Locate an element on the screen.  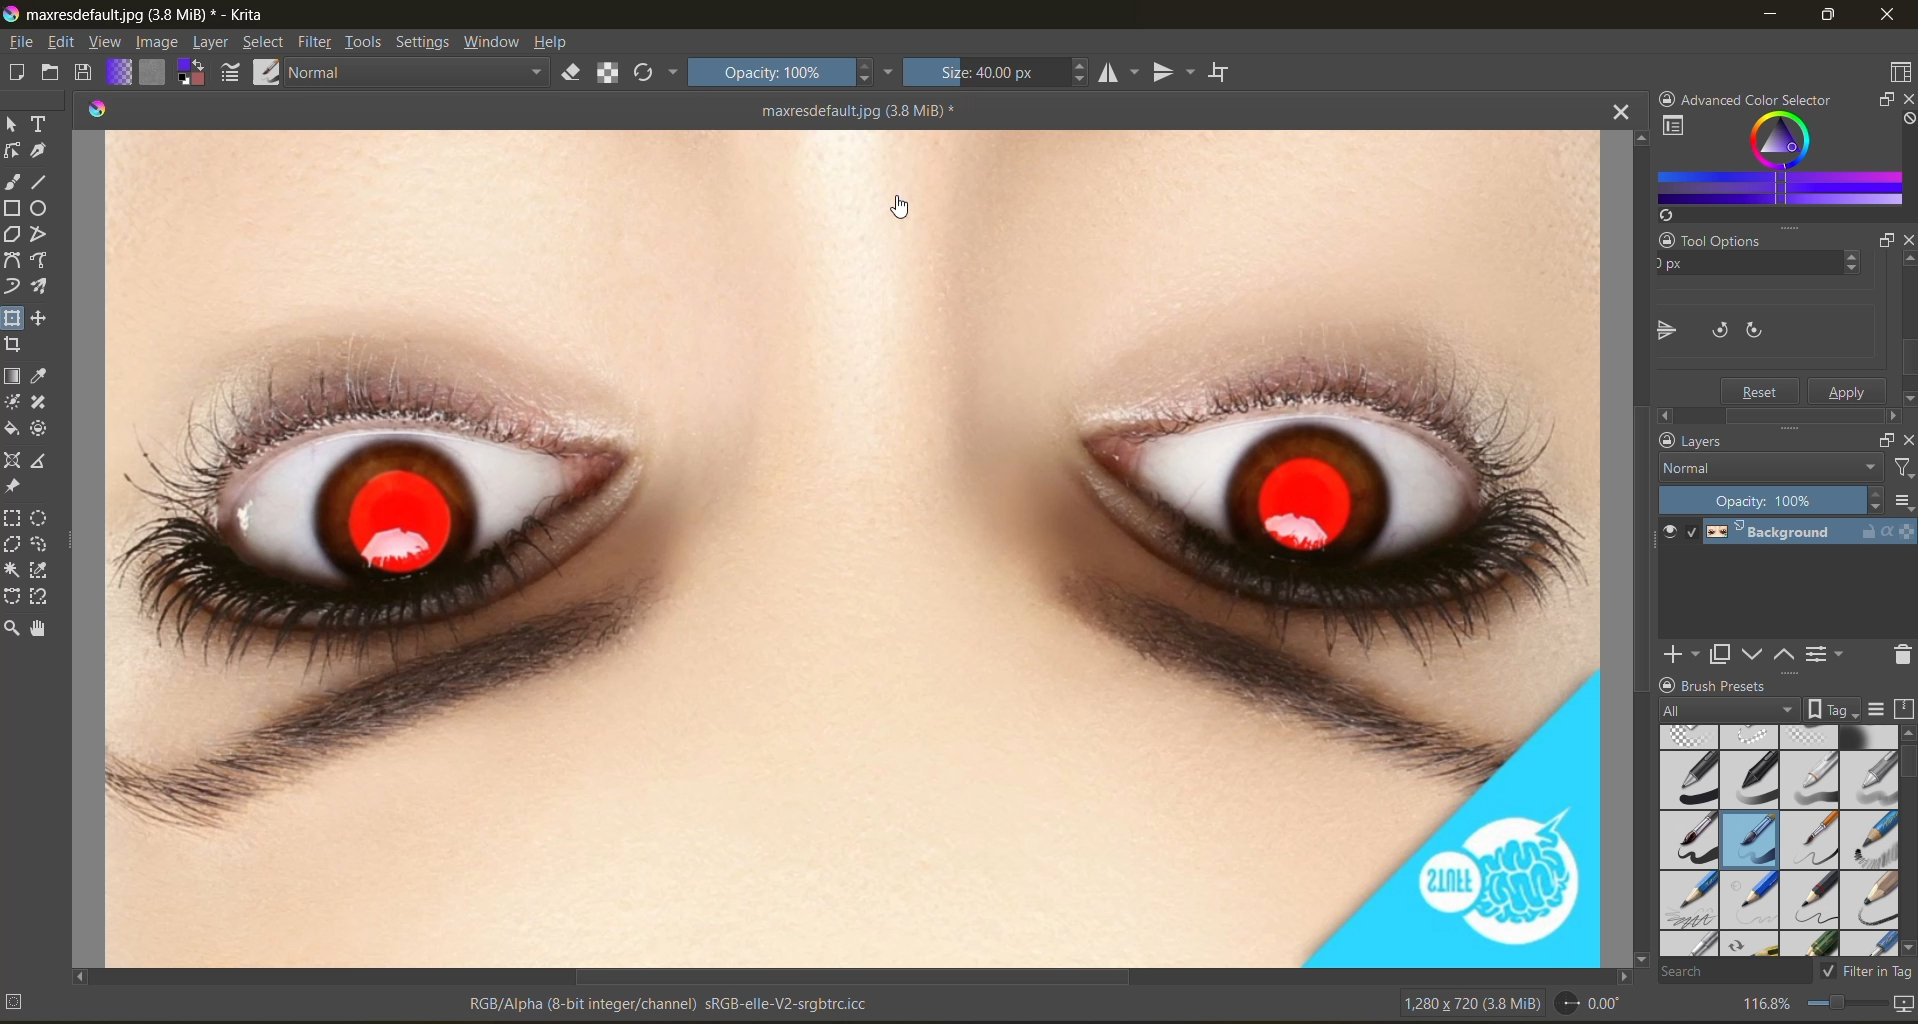
tool is located at coordinates (16, 345).